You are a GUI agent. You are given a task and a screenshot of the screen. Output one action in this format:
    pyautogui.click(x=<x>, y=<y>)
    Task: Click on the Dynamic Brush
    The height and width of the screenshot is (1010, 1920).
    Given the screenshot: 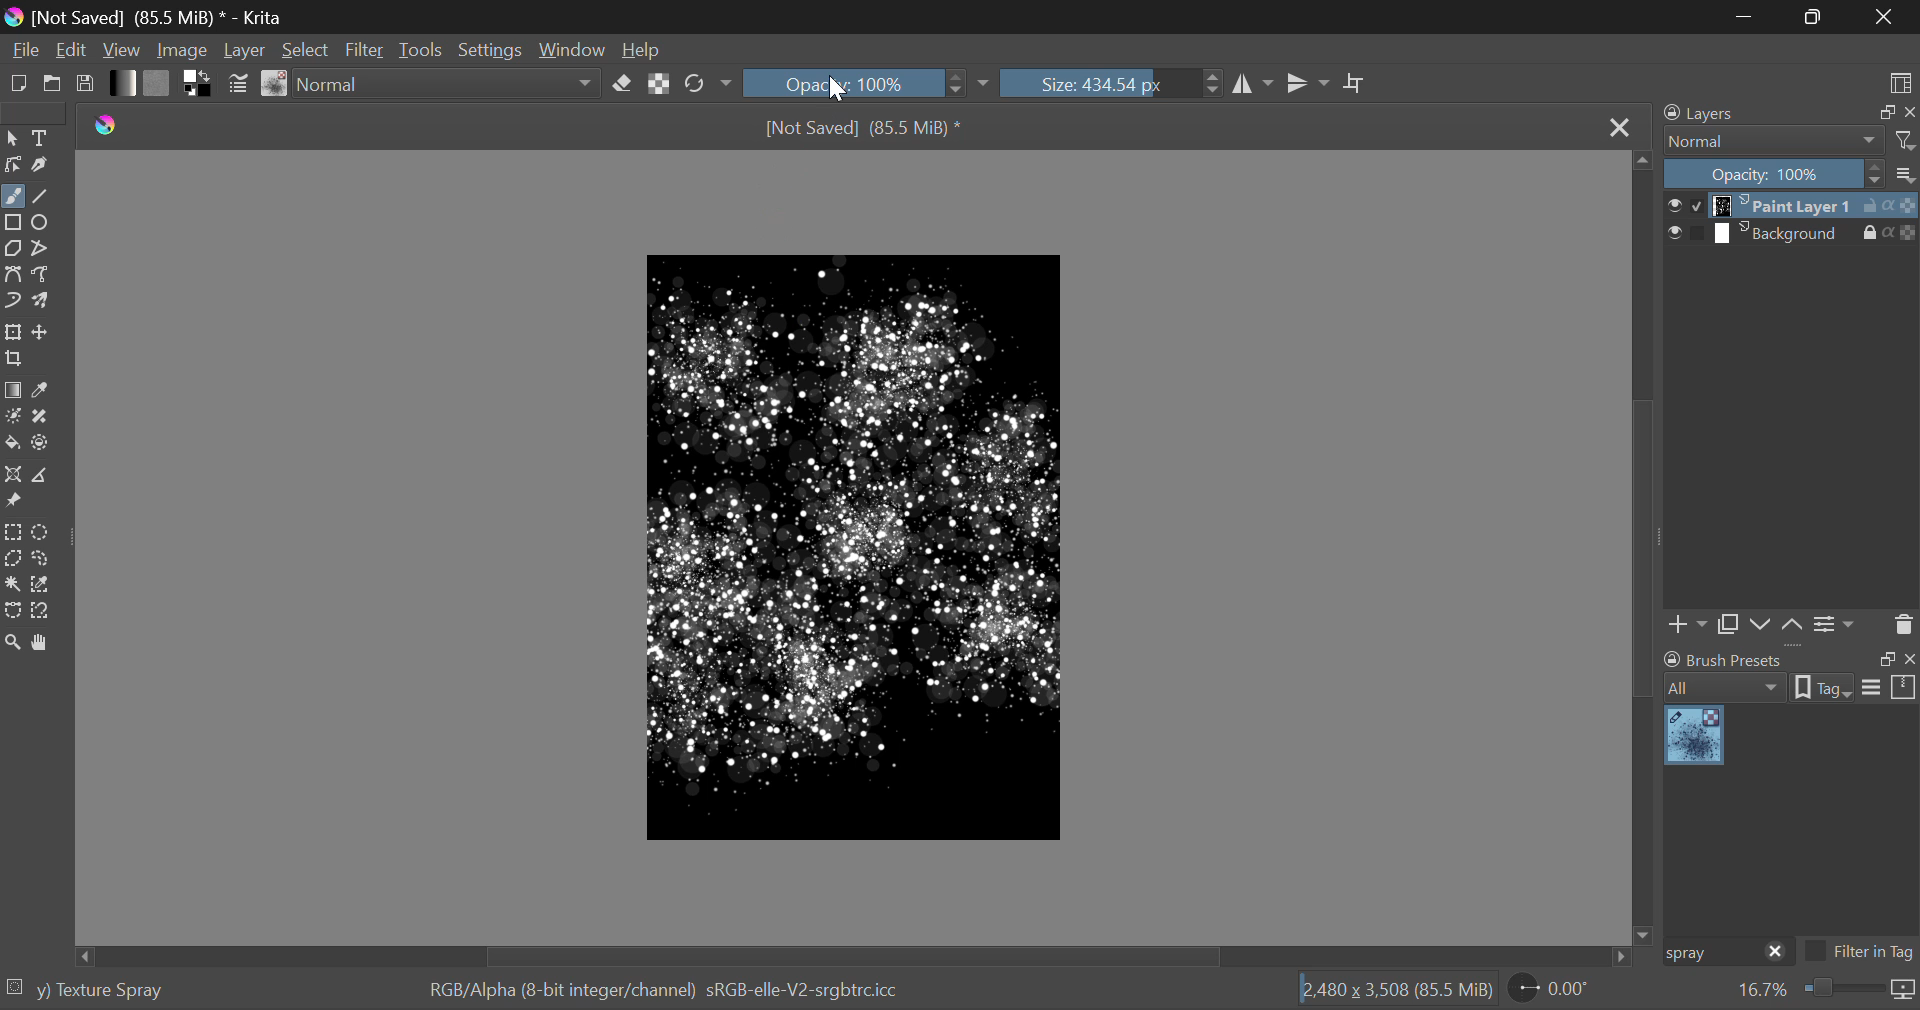 What is the action you would take?
    pyautogui.click(x=12, y=299)
    